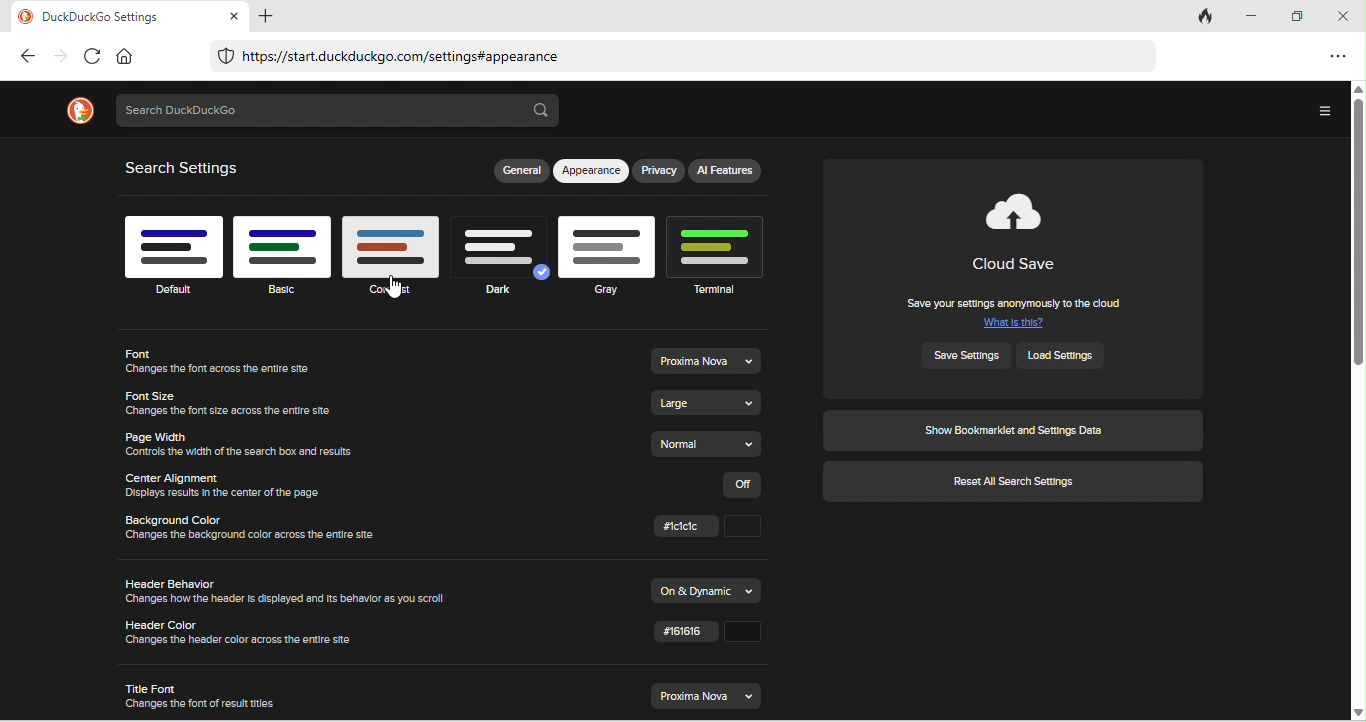  Describe the element at coordinates (59, 56) in the screenshot. I see `forward` at that location.